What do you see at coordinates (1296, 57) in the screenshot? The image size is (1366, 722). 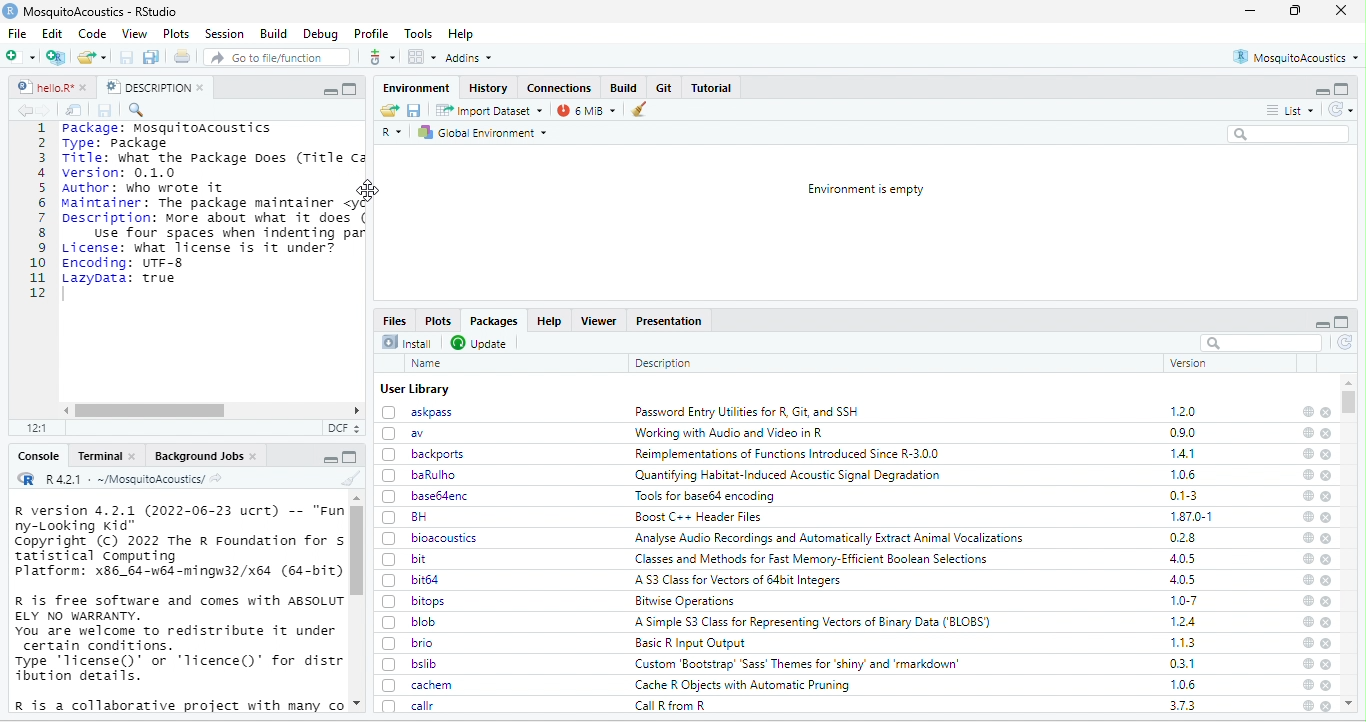 I see `MosquitoAcoustics` at bounding box center [1296, 57].